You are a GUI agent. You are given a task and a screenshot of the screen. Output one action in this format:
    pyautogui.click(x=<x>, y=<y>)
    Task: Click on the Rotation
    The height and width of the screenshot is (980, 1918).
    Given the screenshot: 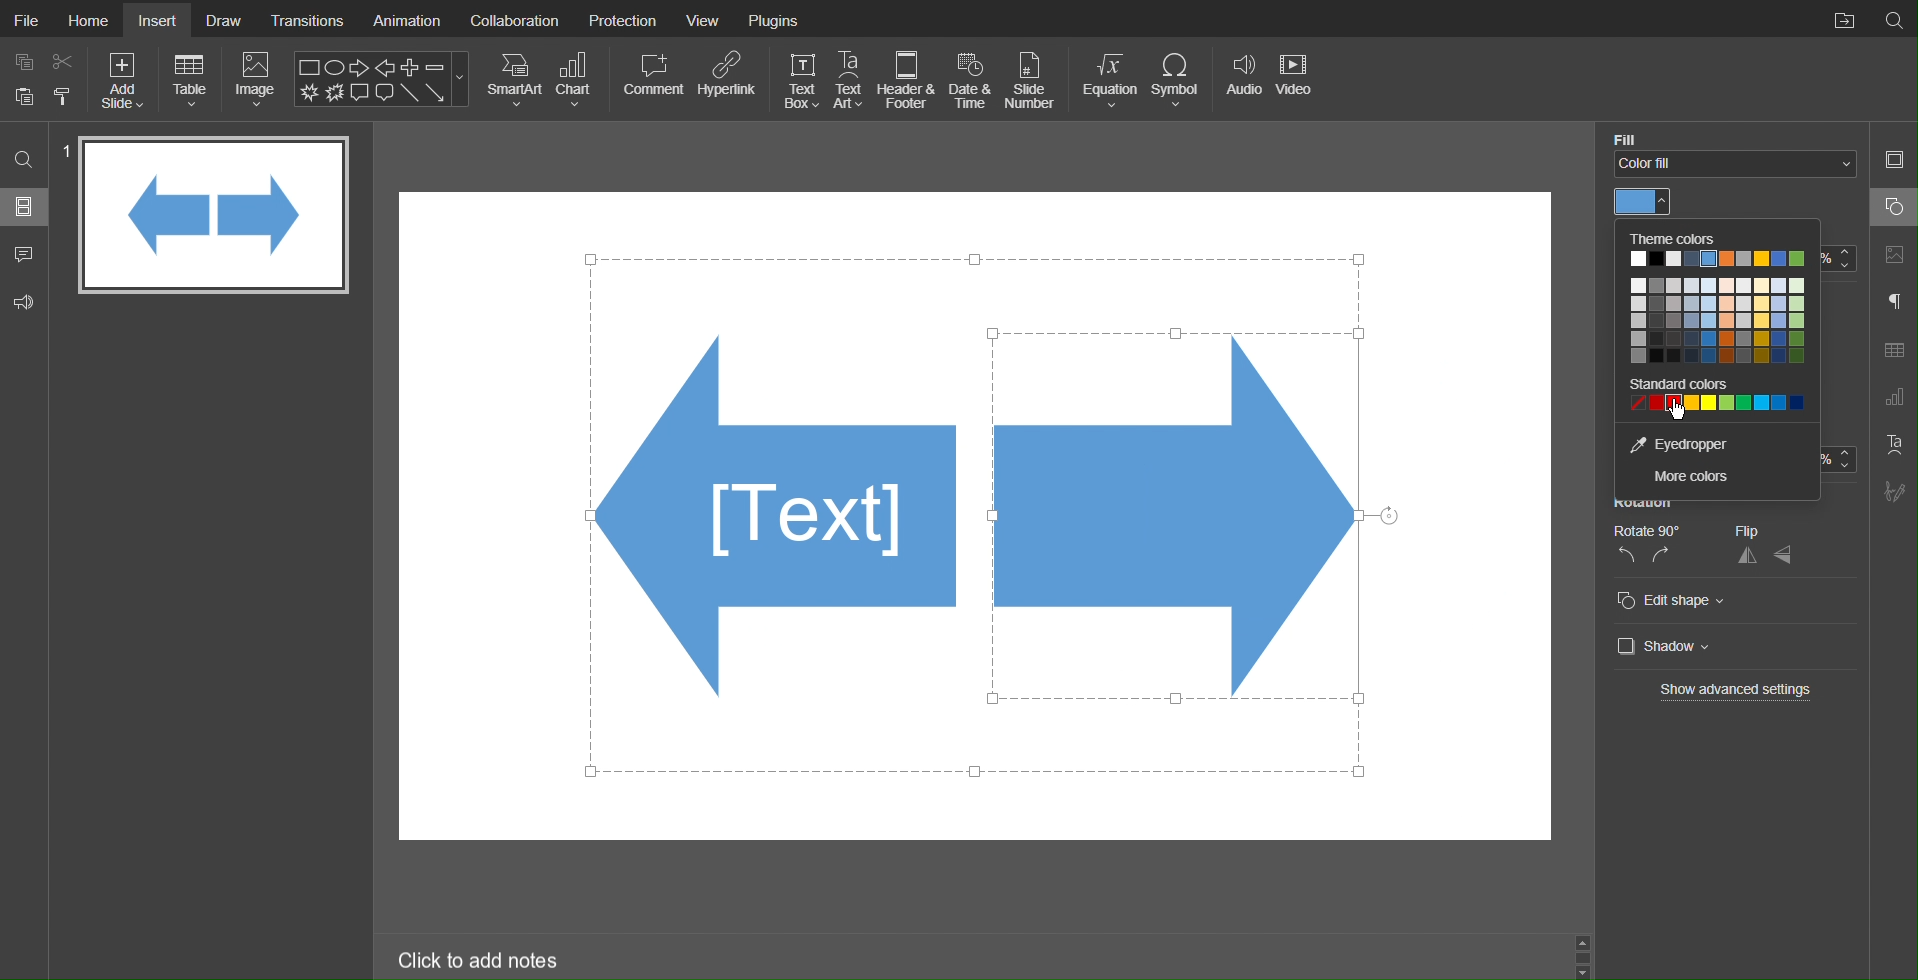 What is the action you would take?
    pyautogui.click(x=1640, y=509)
    